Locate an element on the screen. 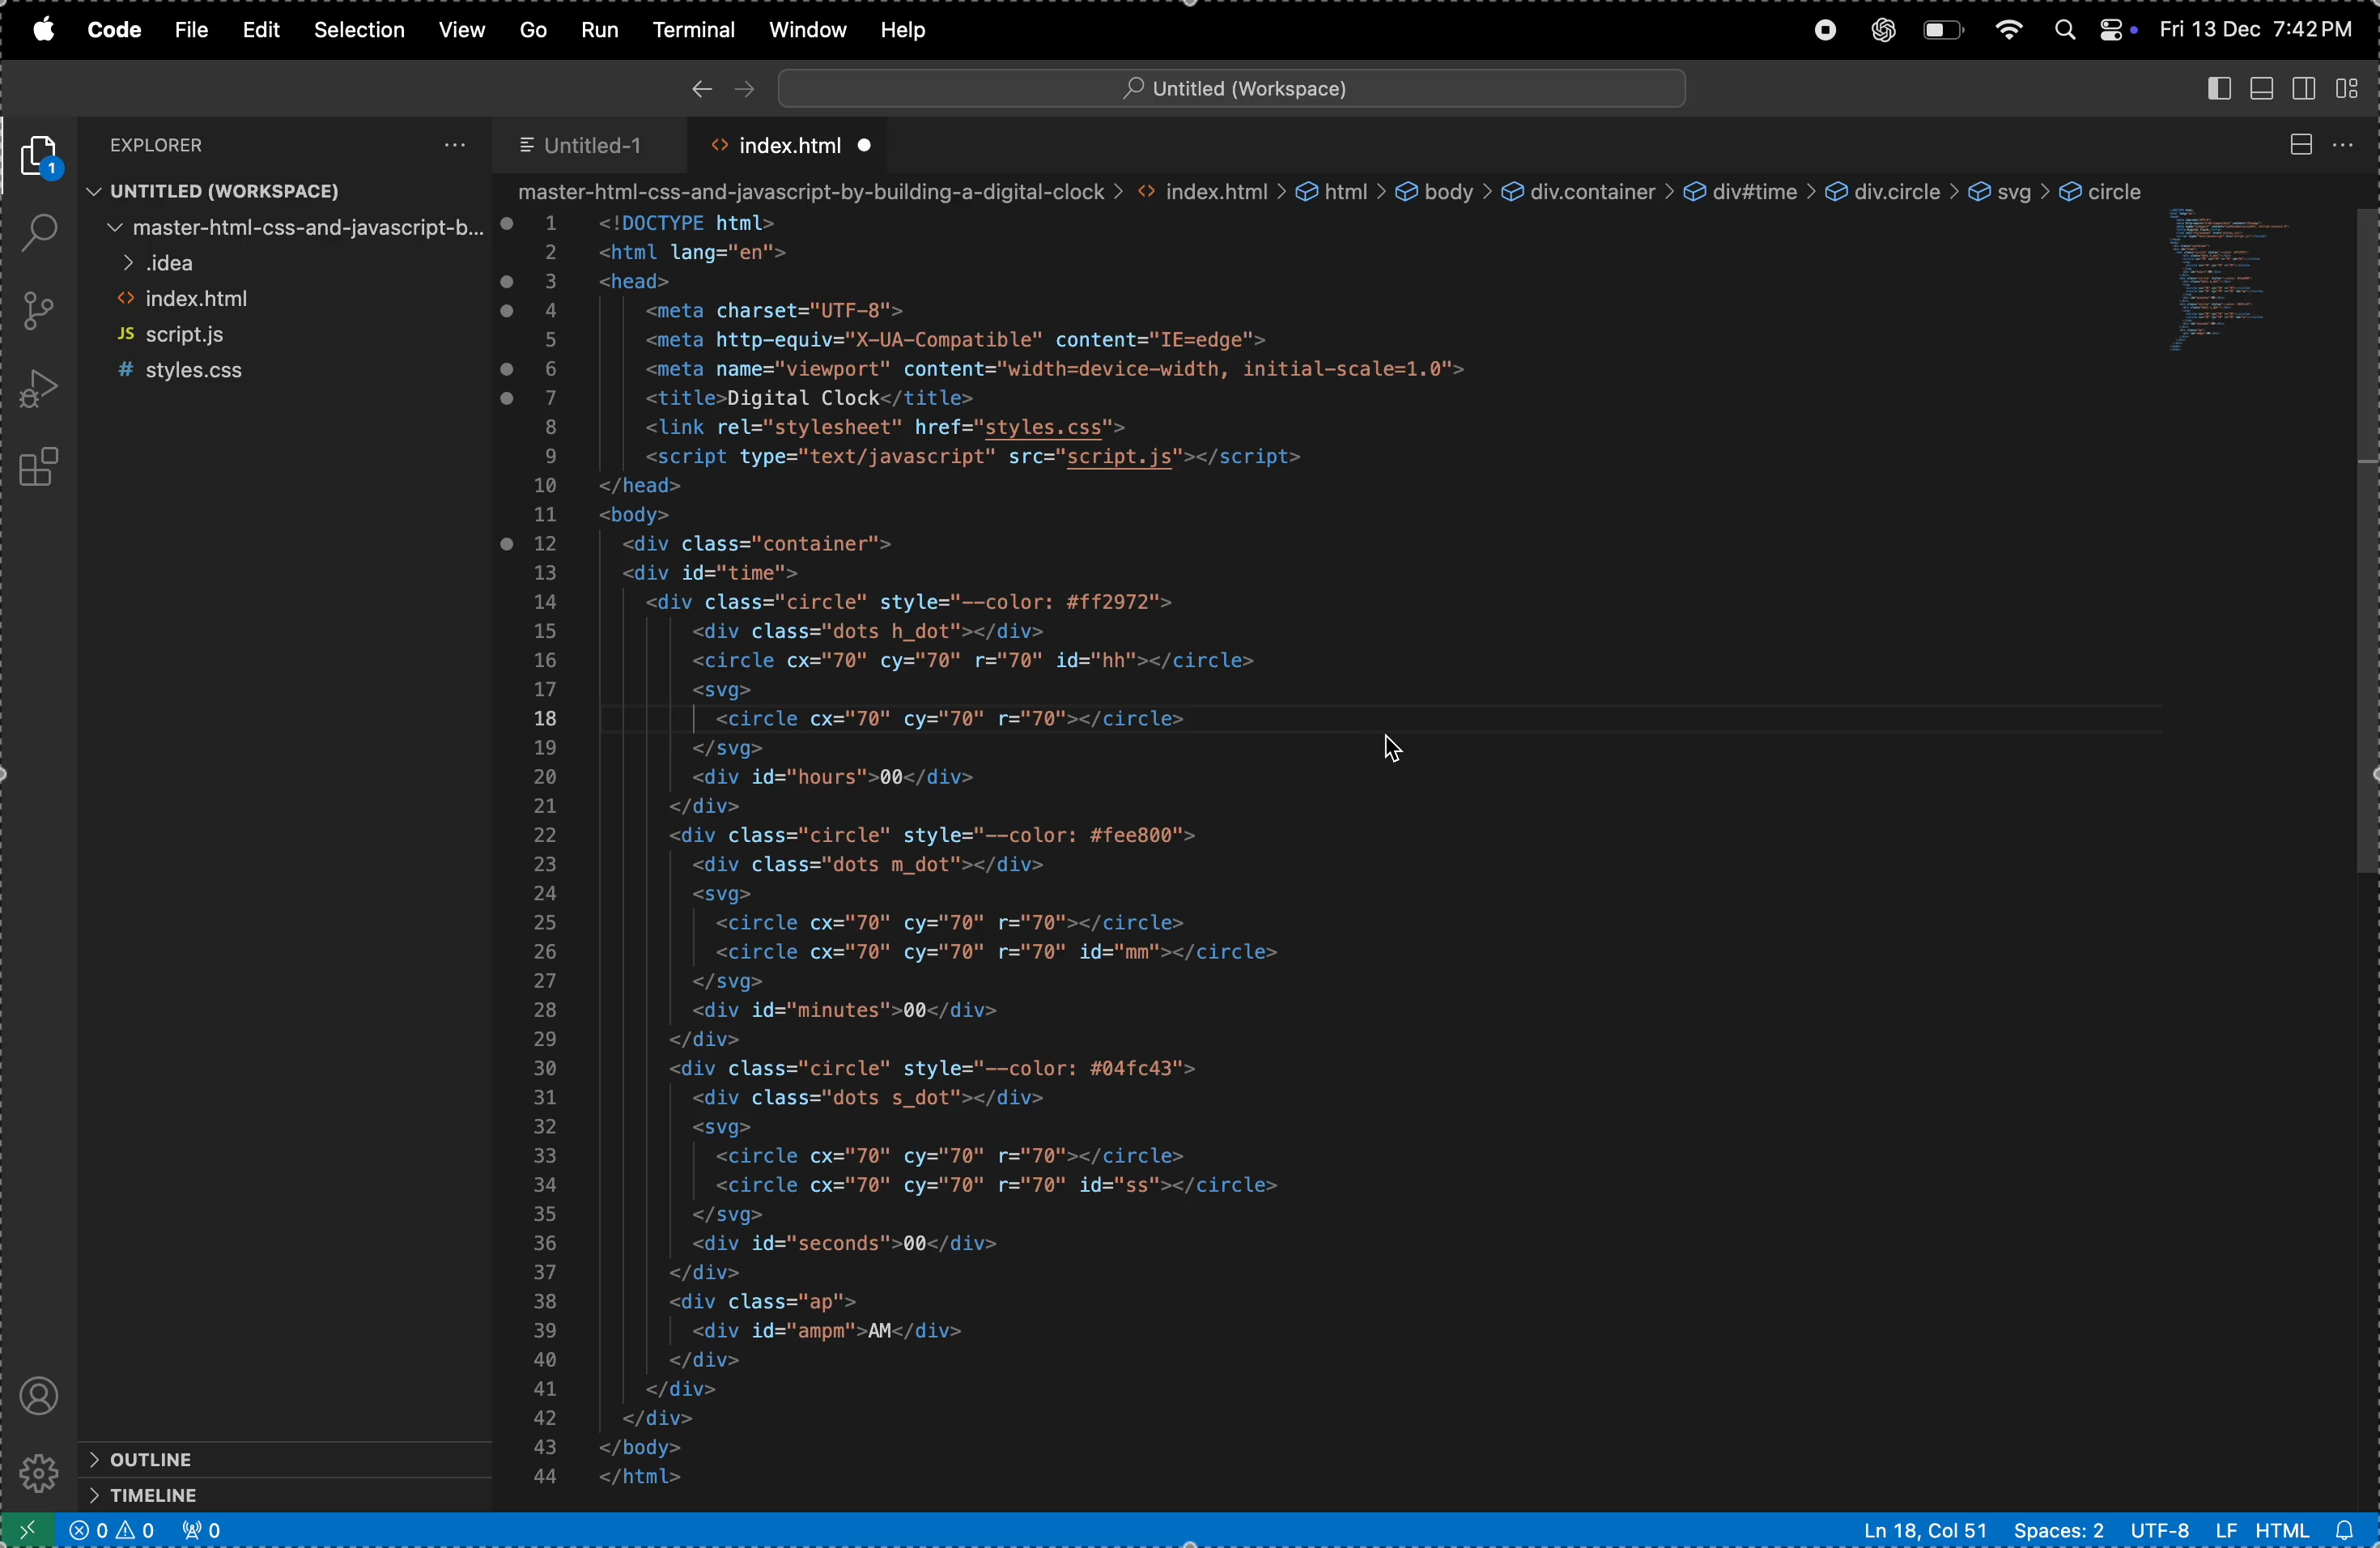 The height and width of the screenshot is (1548, 2380). cursor is located at coordinates (1396, 746).